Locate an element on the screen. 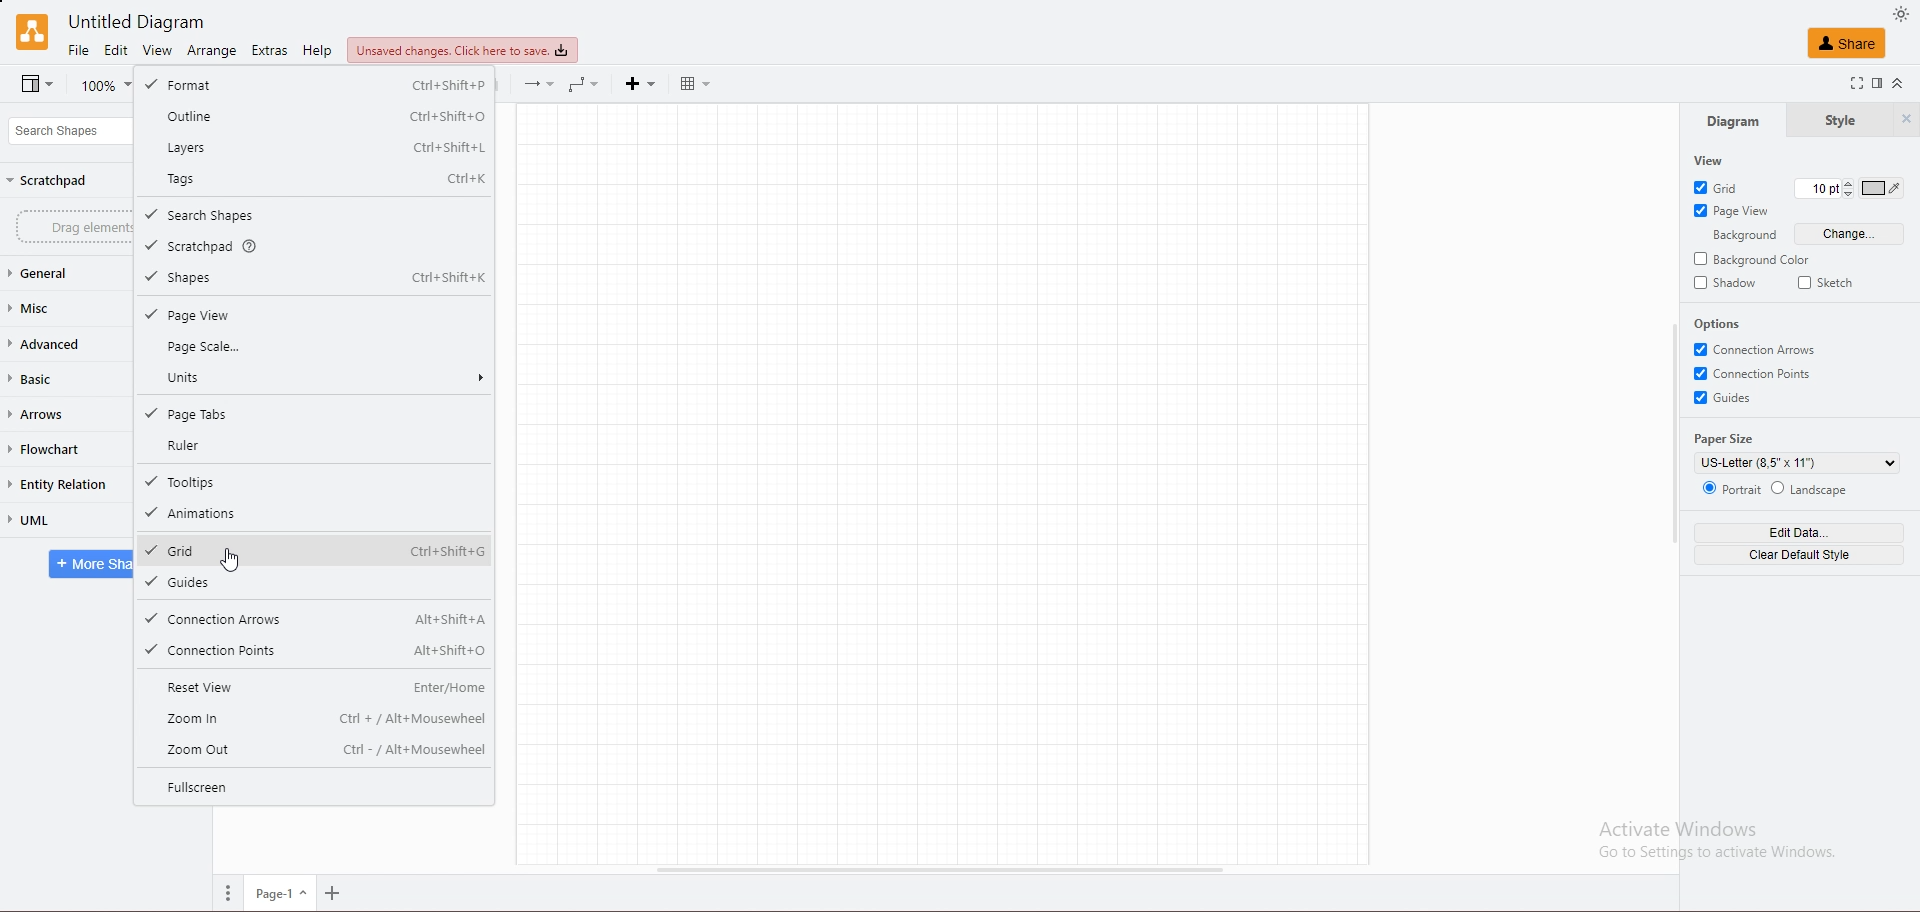  change is located at coordinates (1846, 233).